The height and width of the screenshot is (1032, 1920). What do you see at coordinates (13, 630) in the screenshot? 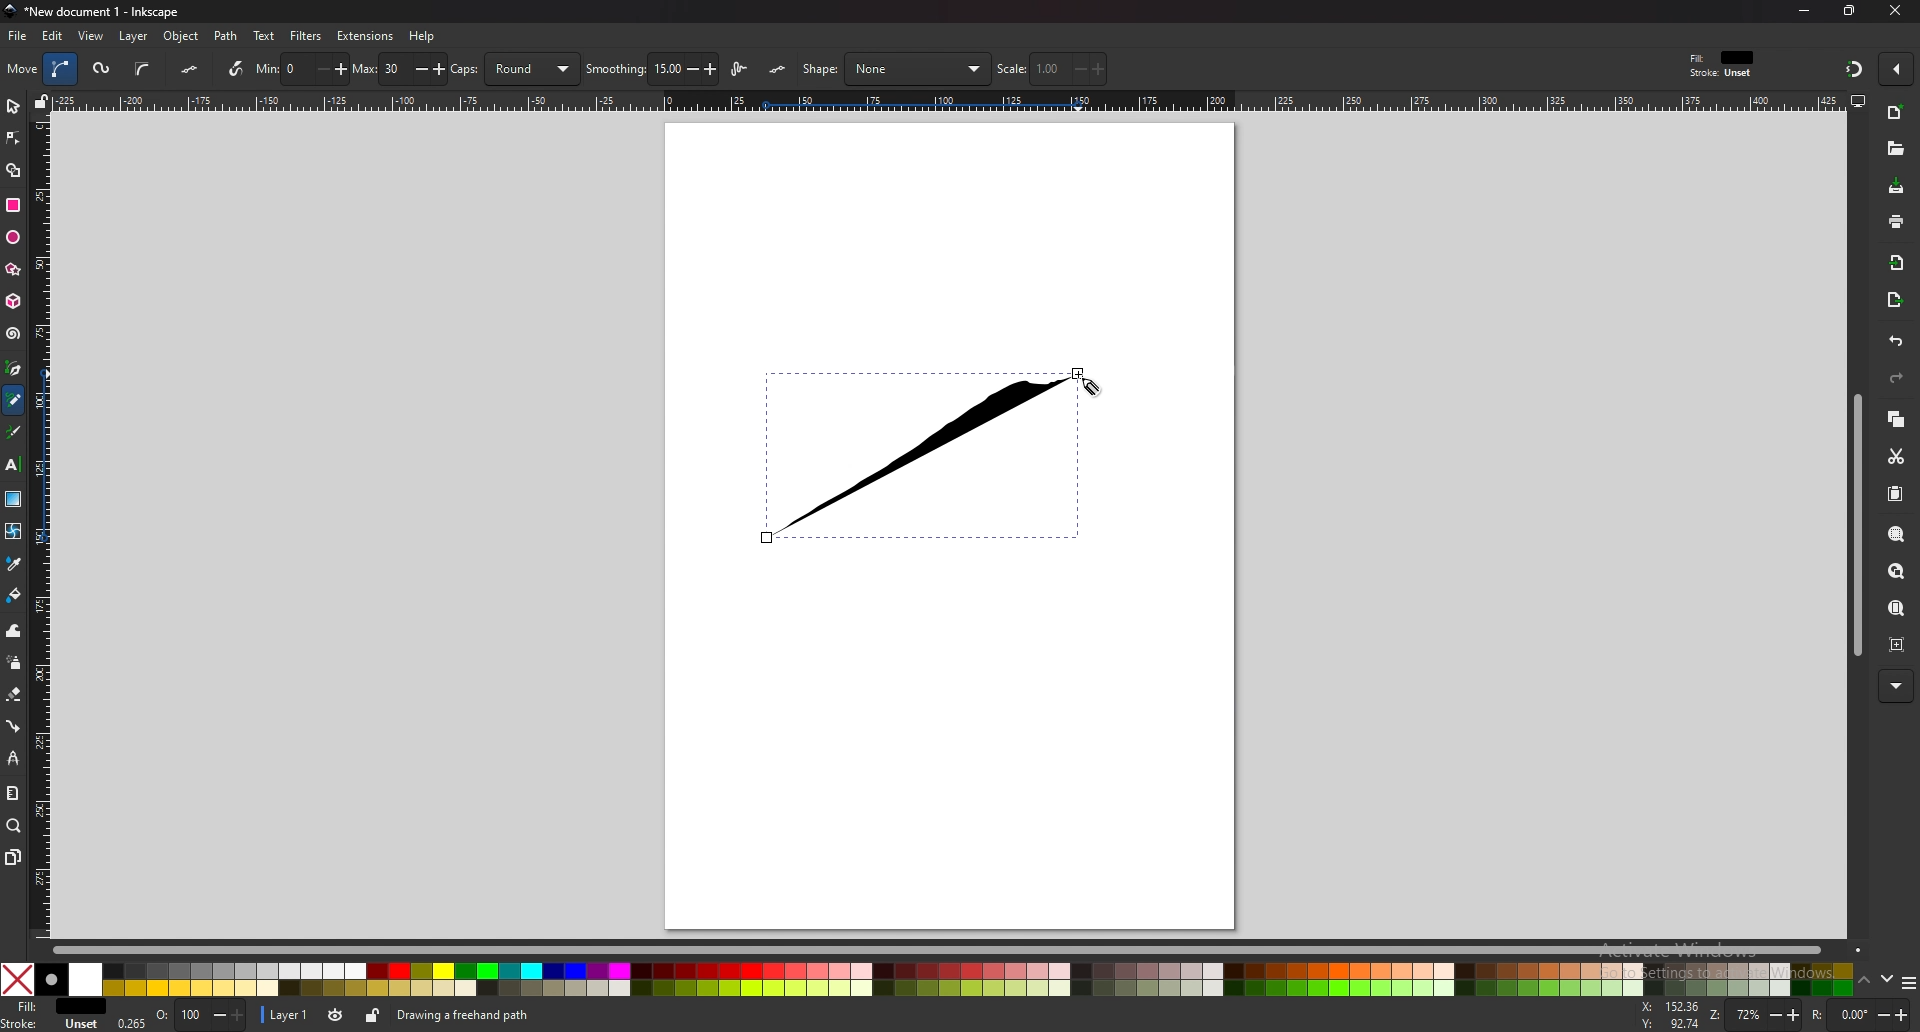
I see `tweak` at bounding box center [13, 630].